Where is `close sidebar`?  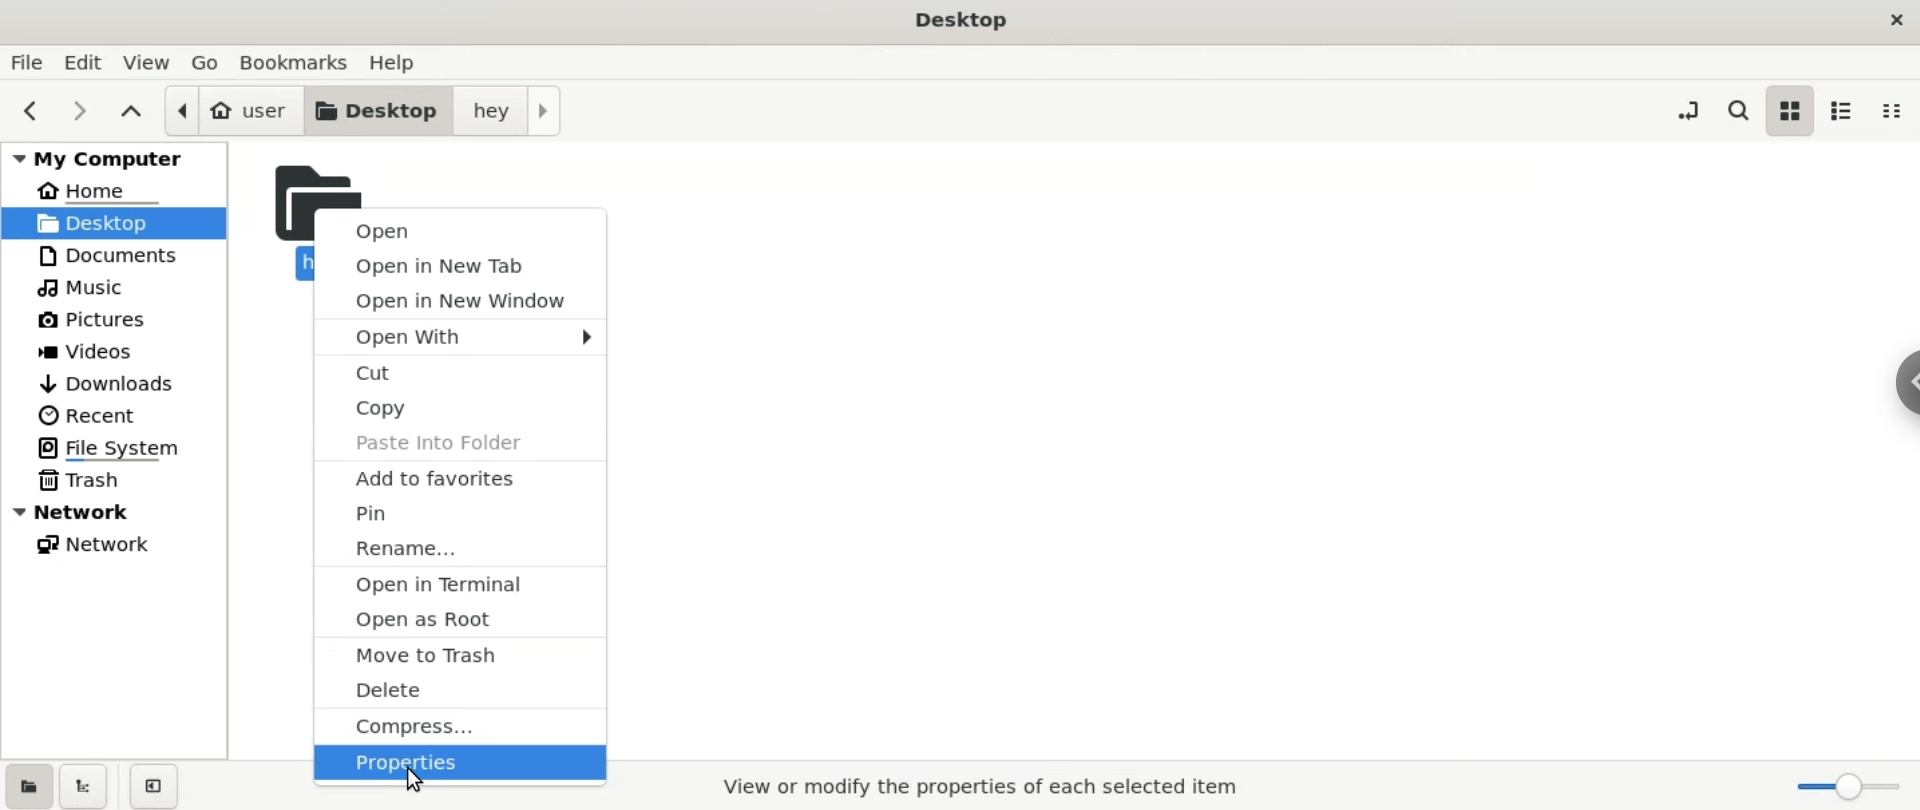 close sidebar is located at coordinates (154, 787).